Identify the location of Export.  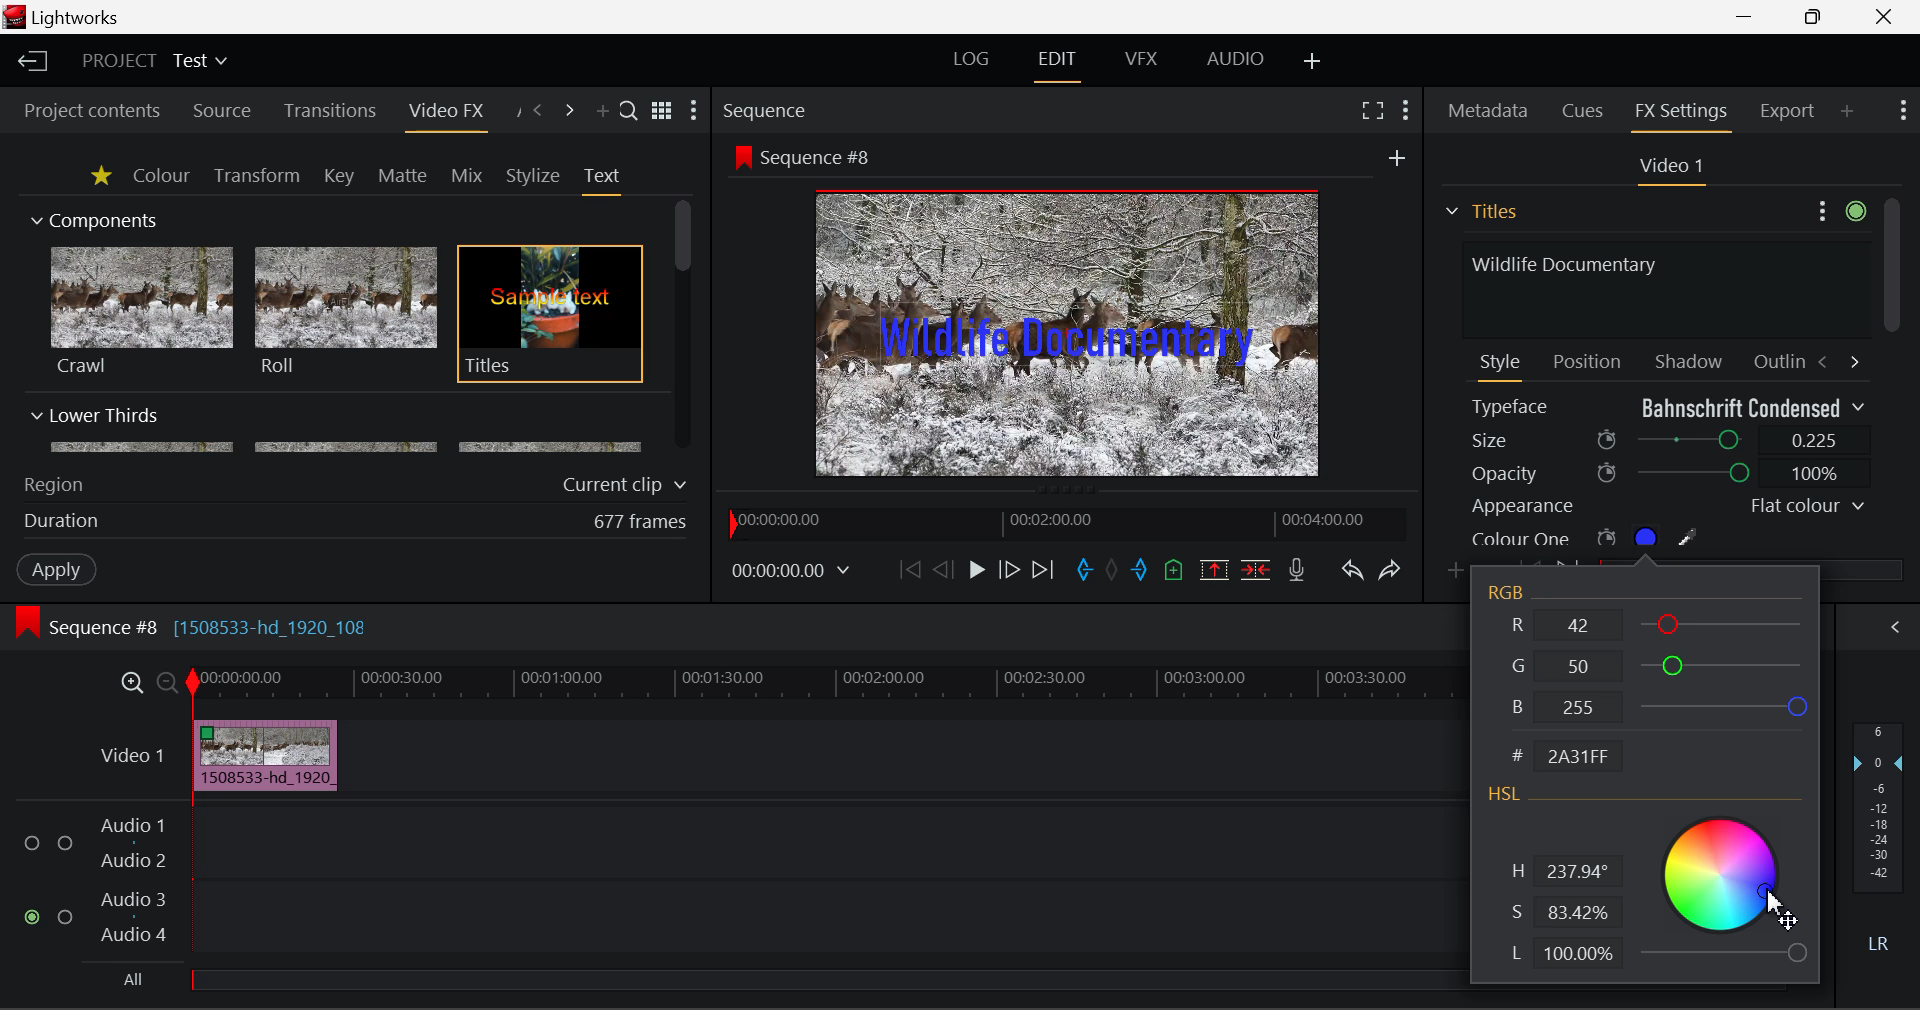
(1788, 111).